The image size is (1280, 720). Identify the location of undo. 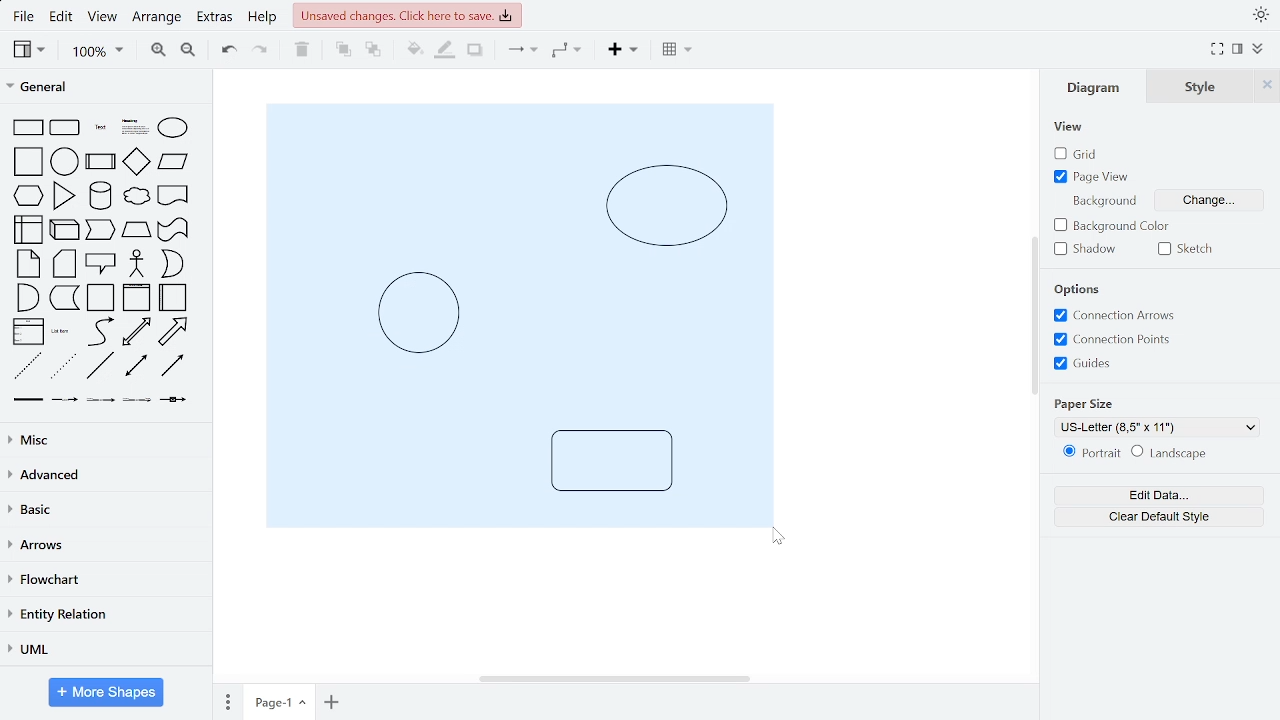
(230, 51).